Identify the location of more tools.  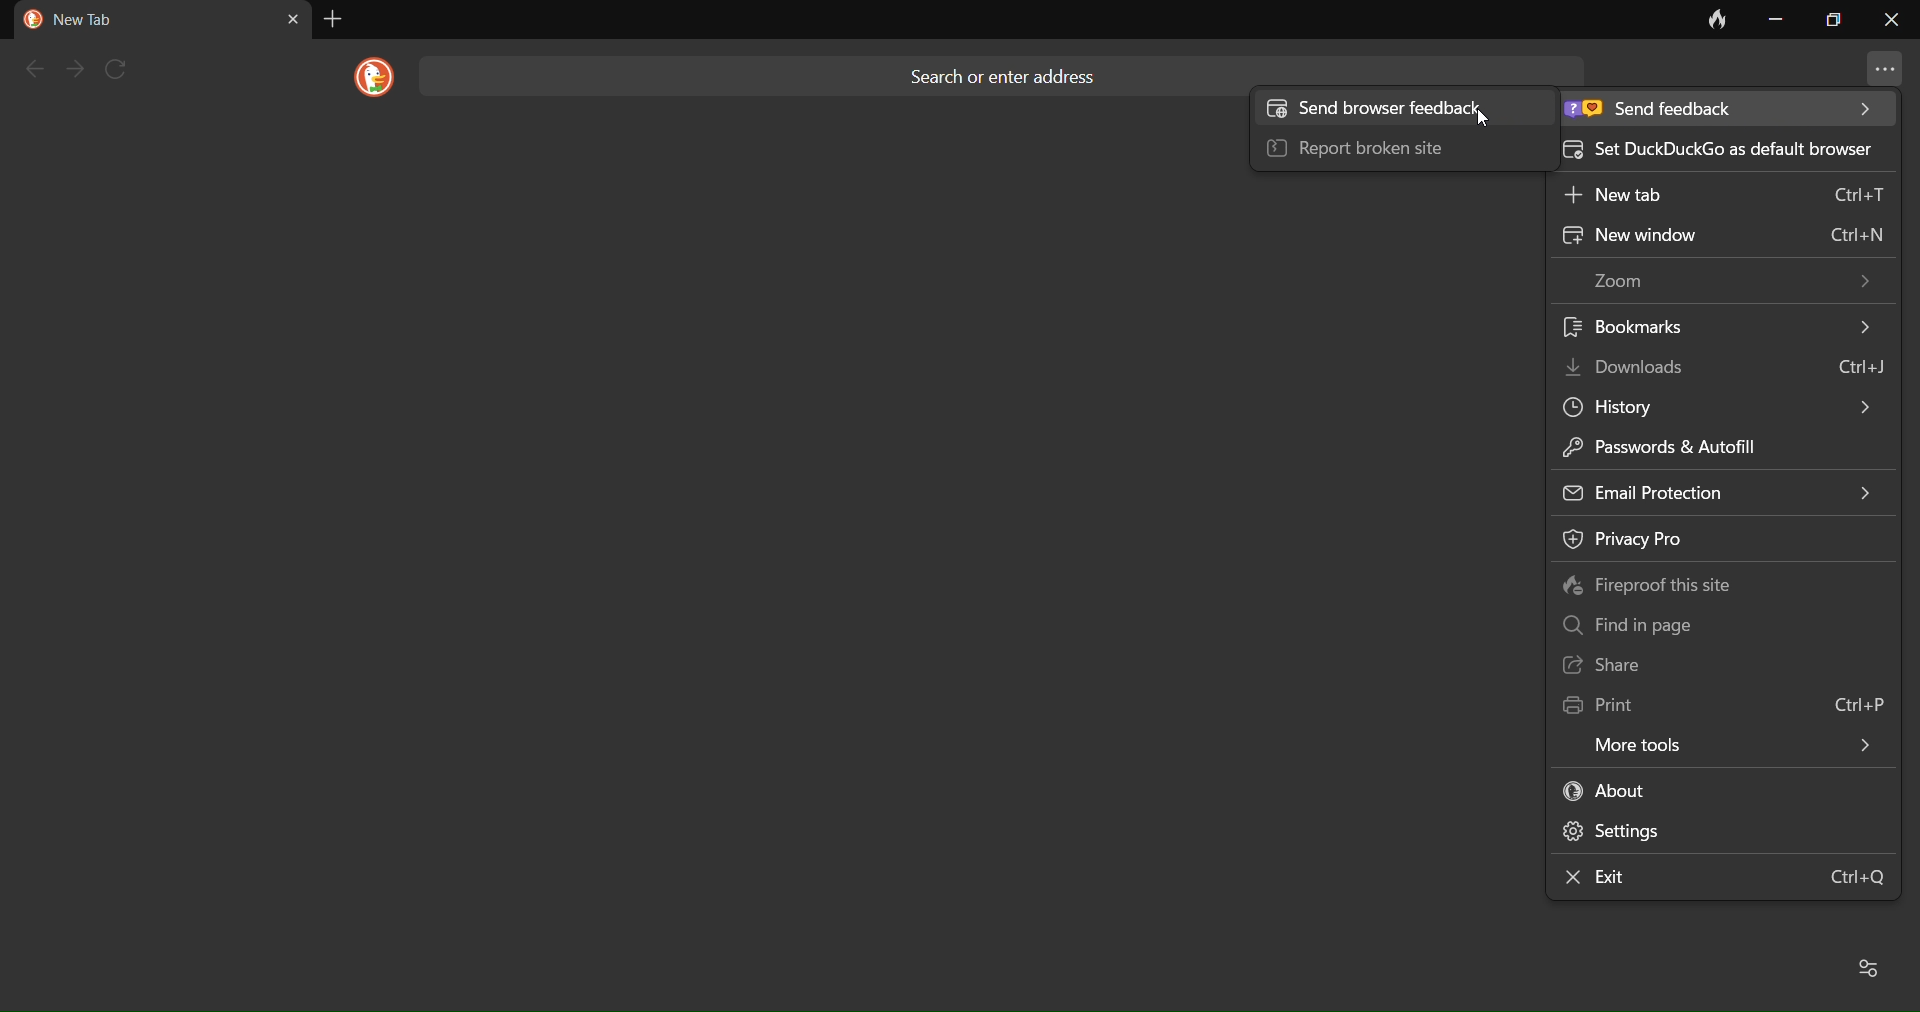
(1730, 743).